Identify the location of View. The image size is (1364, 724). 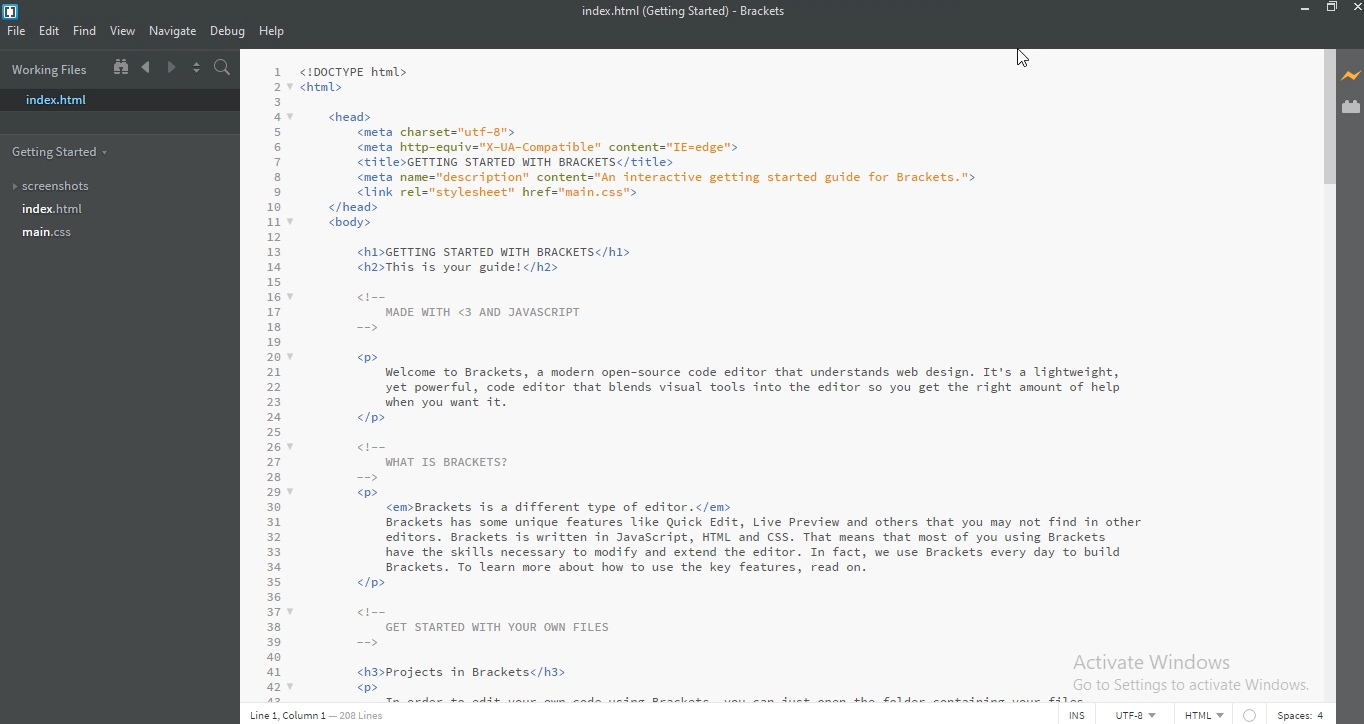
(125, 33).